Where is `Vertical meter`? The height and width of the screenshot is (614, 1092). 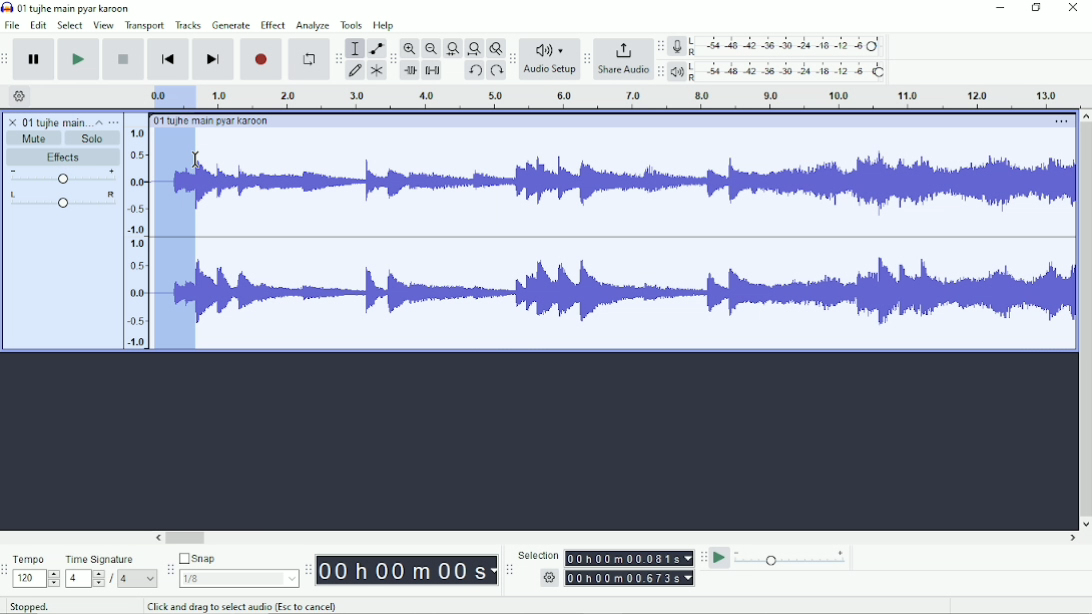
Vertical meter is located at coordinates (133, 237).